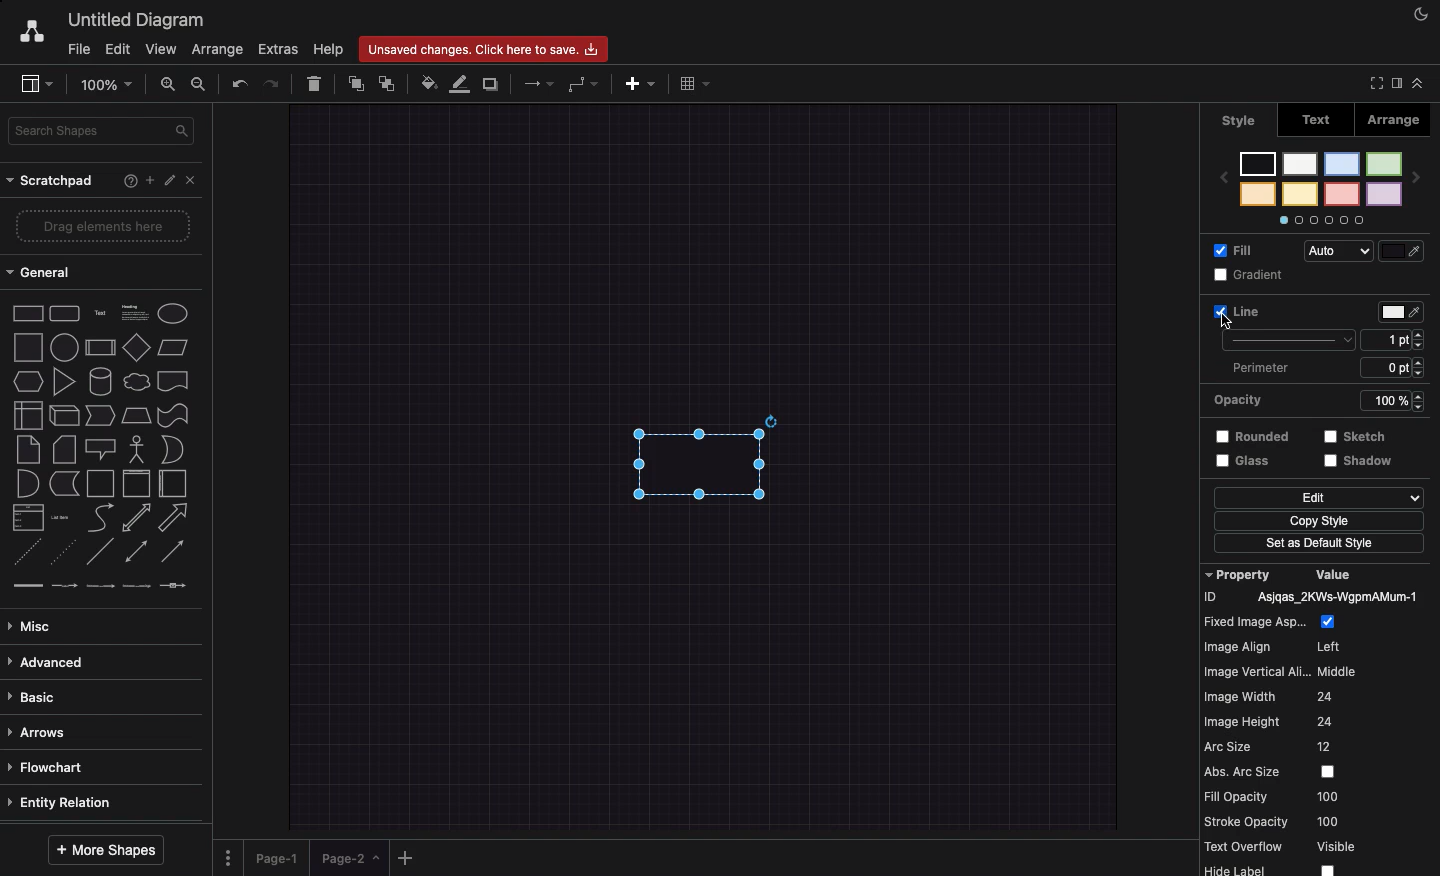  I want to click on Duplicate, so click(493, 81).